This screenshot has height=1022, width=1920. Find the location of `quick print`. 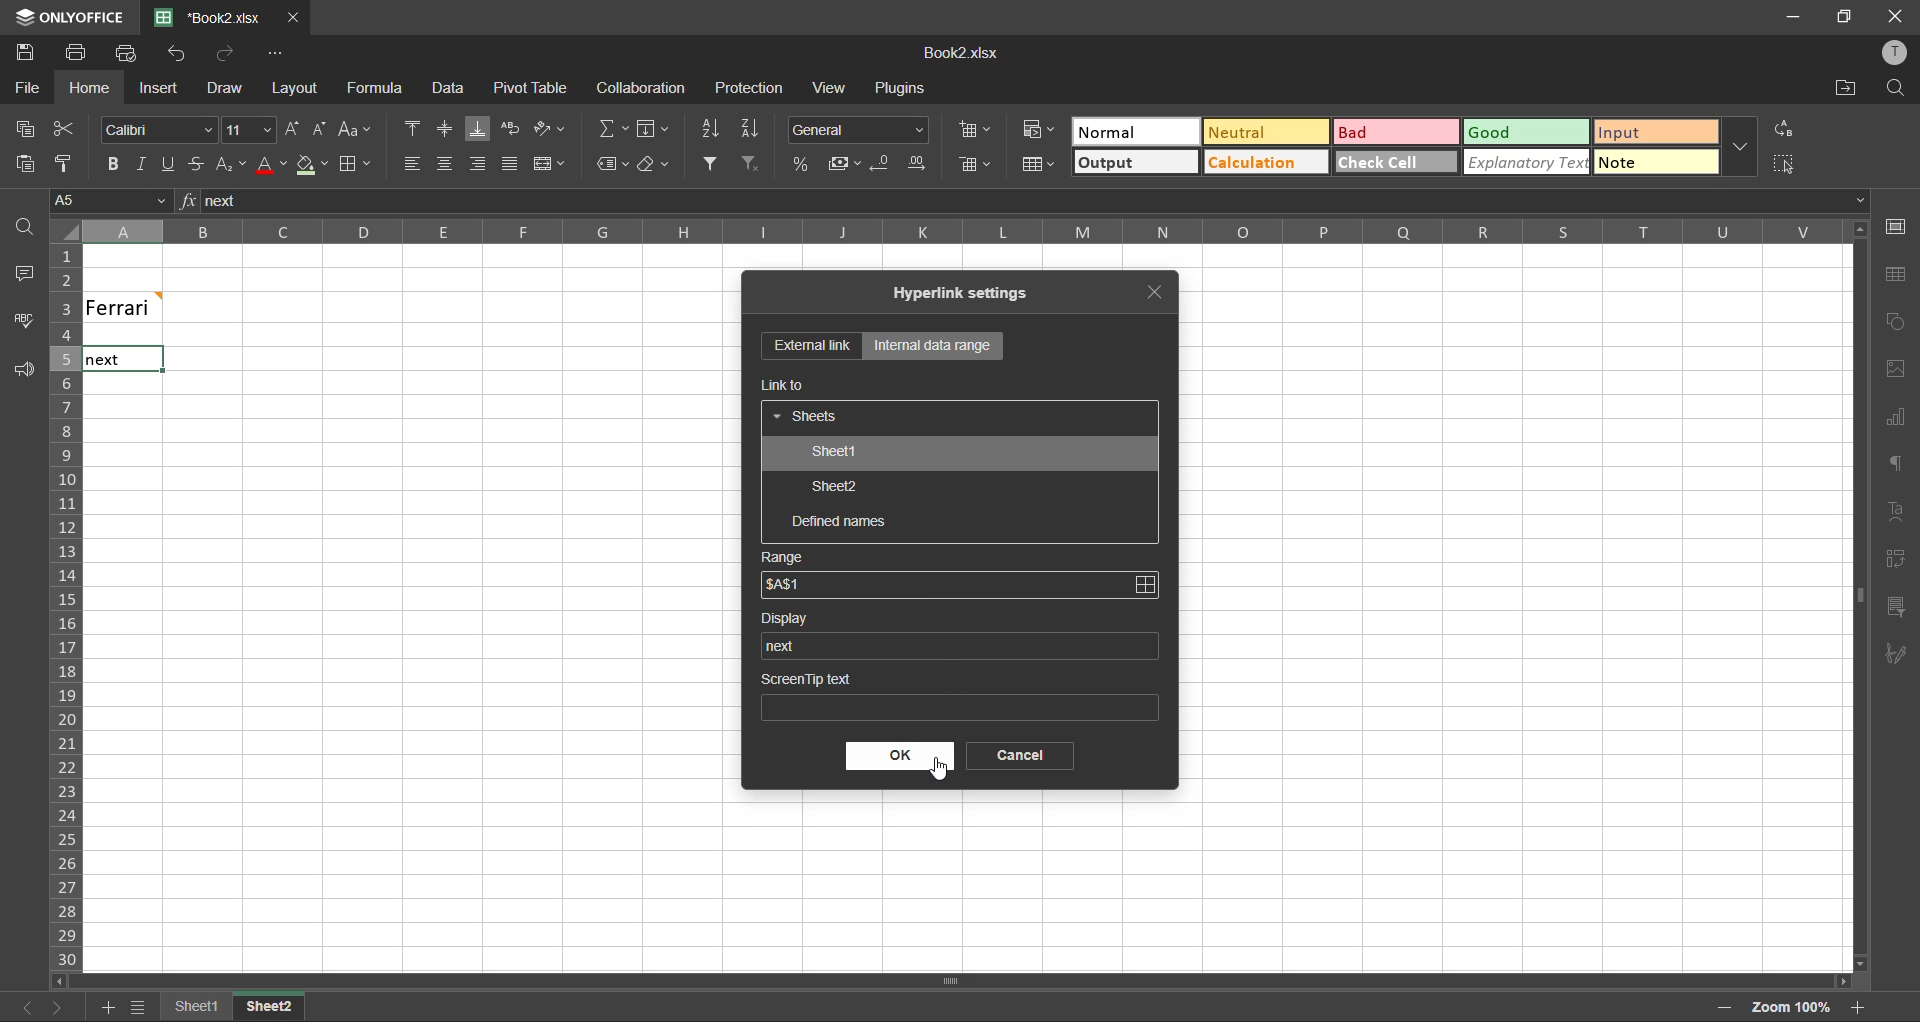

quick print is located at coordinates (126, 52).